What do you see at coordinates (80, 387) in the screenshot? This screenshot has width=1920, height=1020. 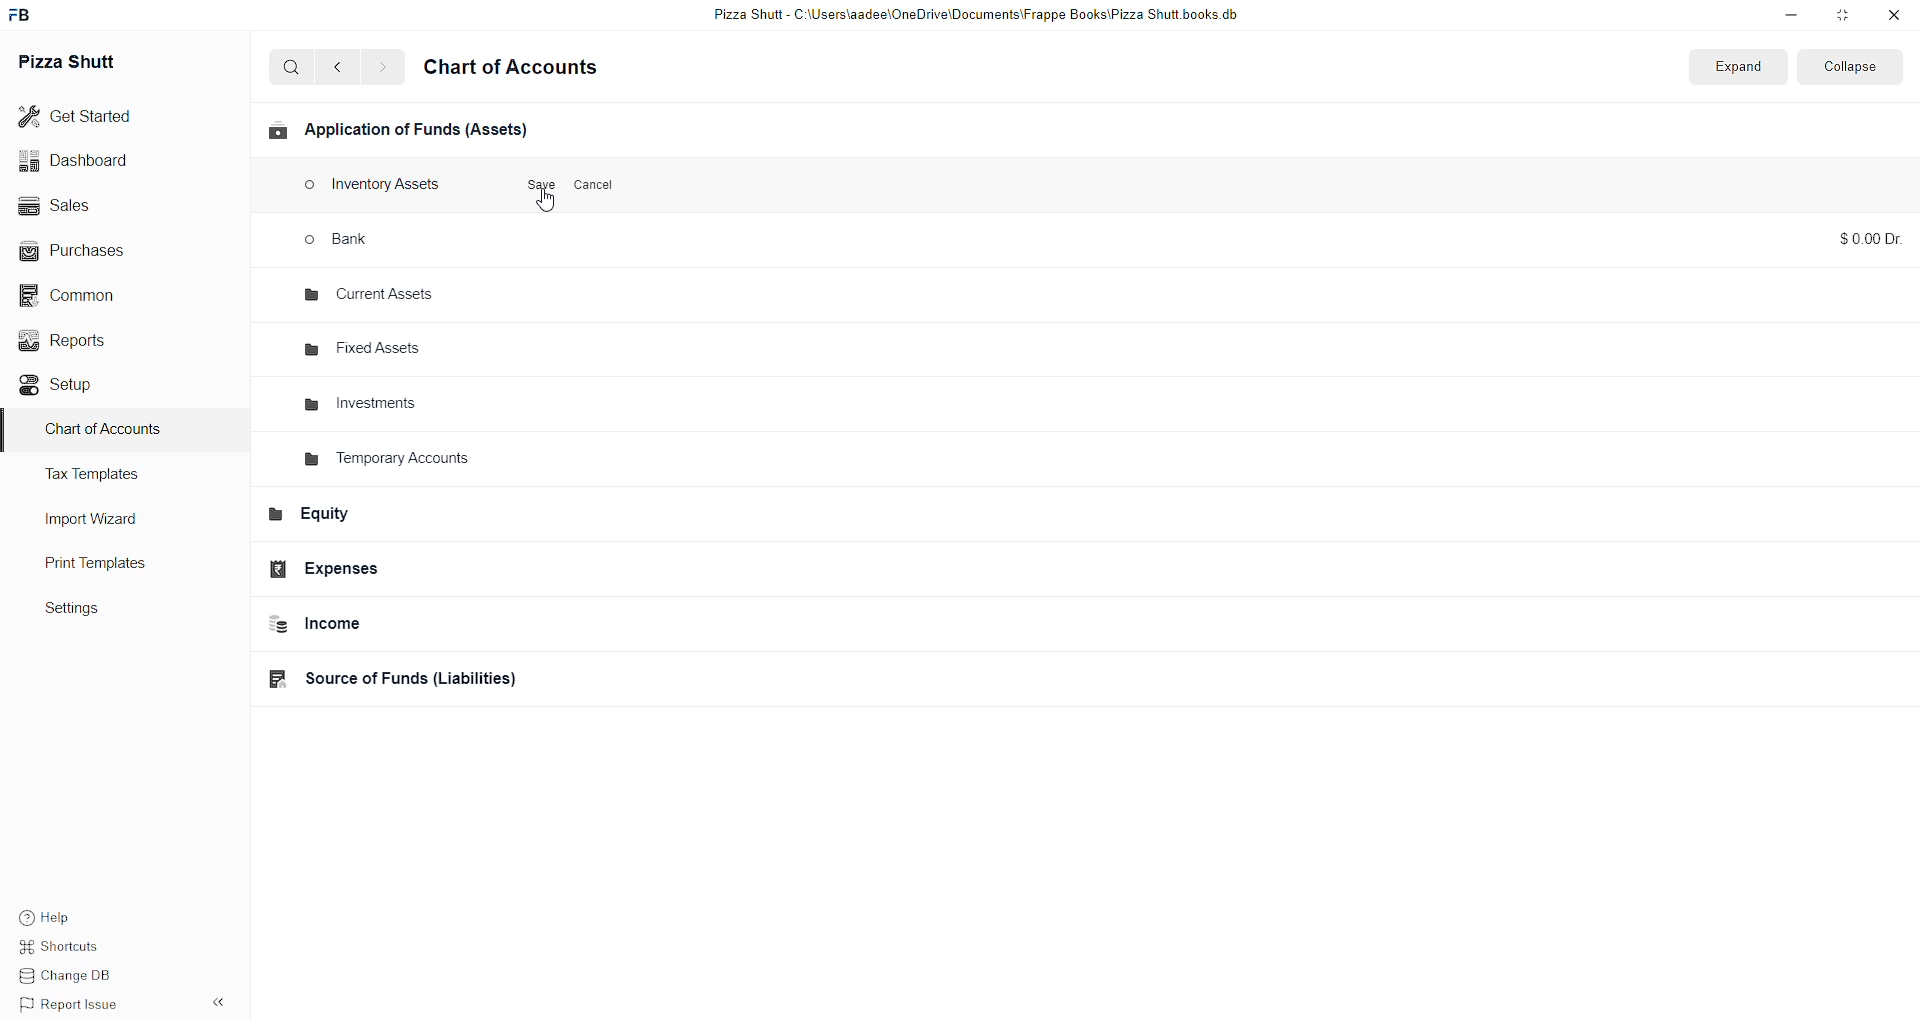 I see `Setup ` at bounding box center [80, 387].